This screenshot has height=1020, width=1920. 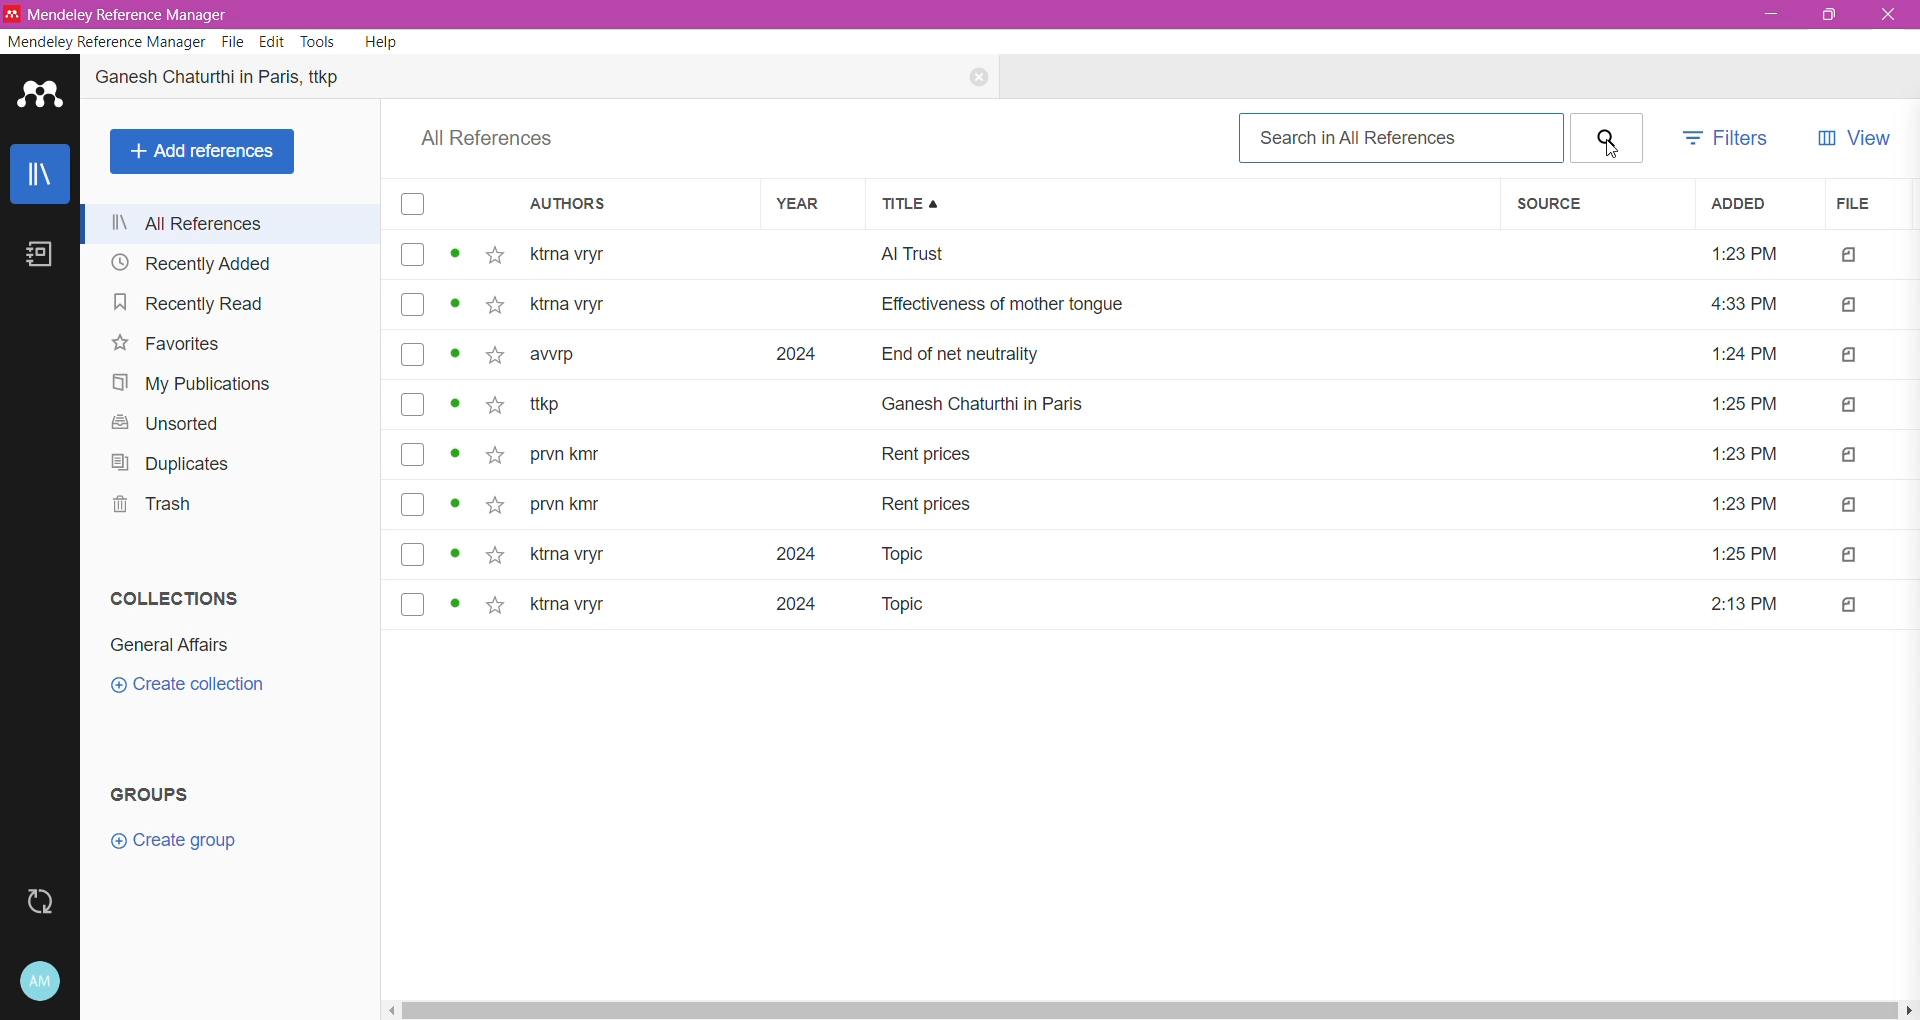 I want to click on Collection Name, so click(x=169, y=646).